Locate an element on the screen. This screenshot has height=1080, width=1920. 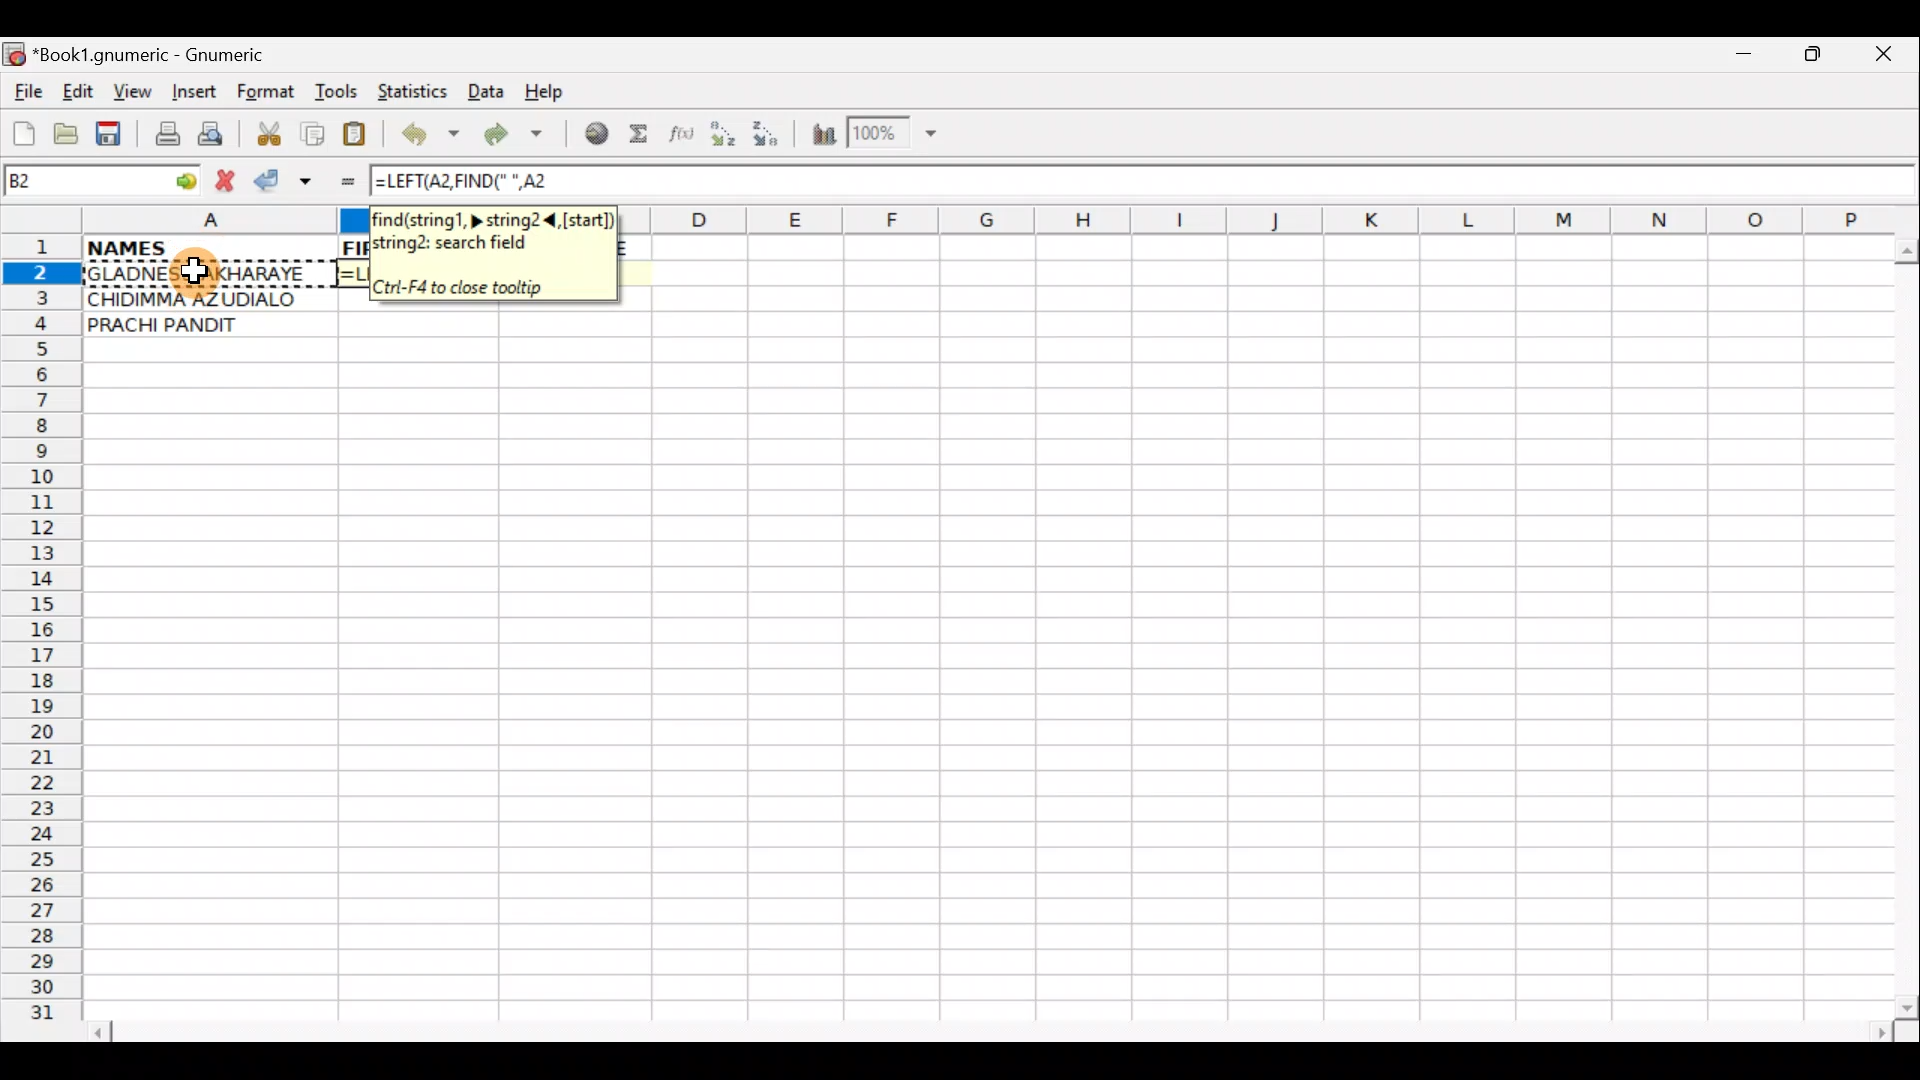
GLADNESS AKHARAYE is located at coordinates (206, 273).